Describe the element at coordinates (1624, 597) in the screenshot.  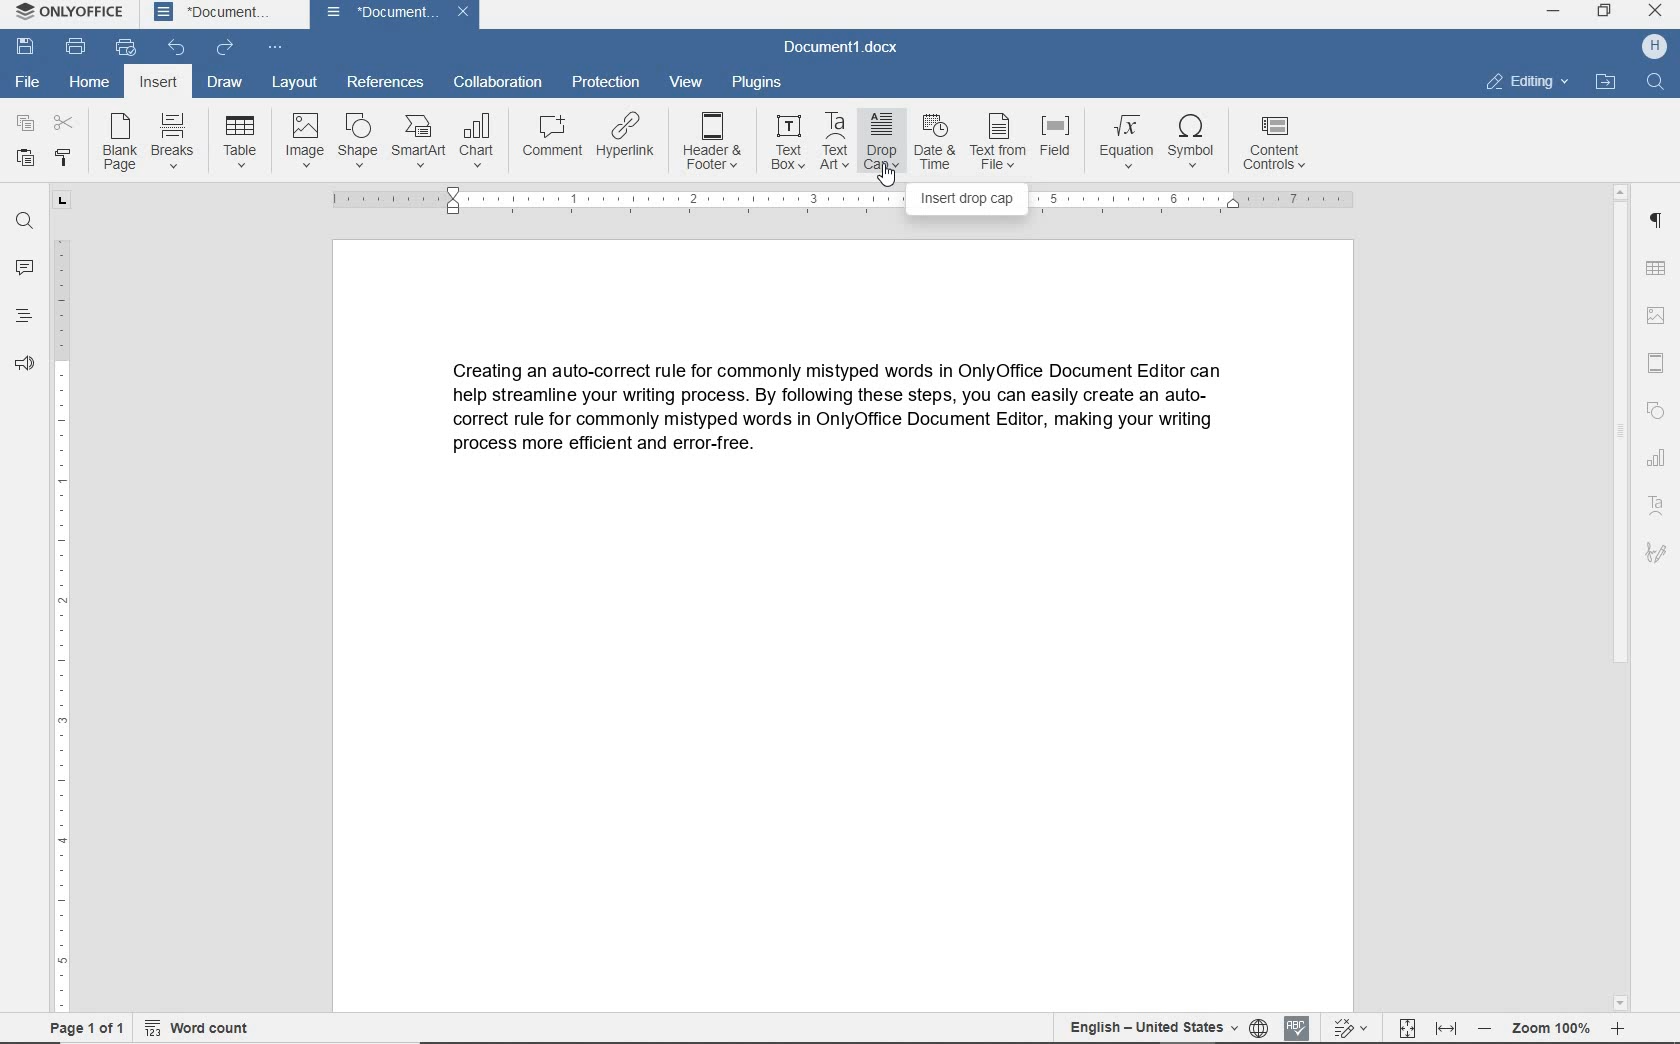
I see `scrollbar` at that location.